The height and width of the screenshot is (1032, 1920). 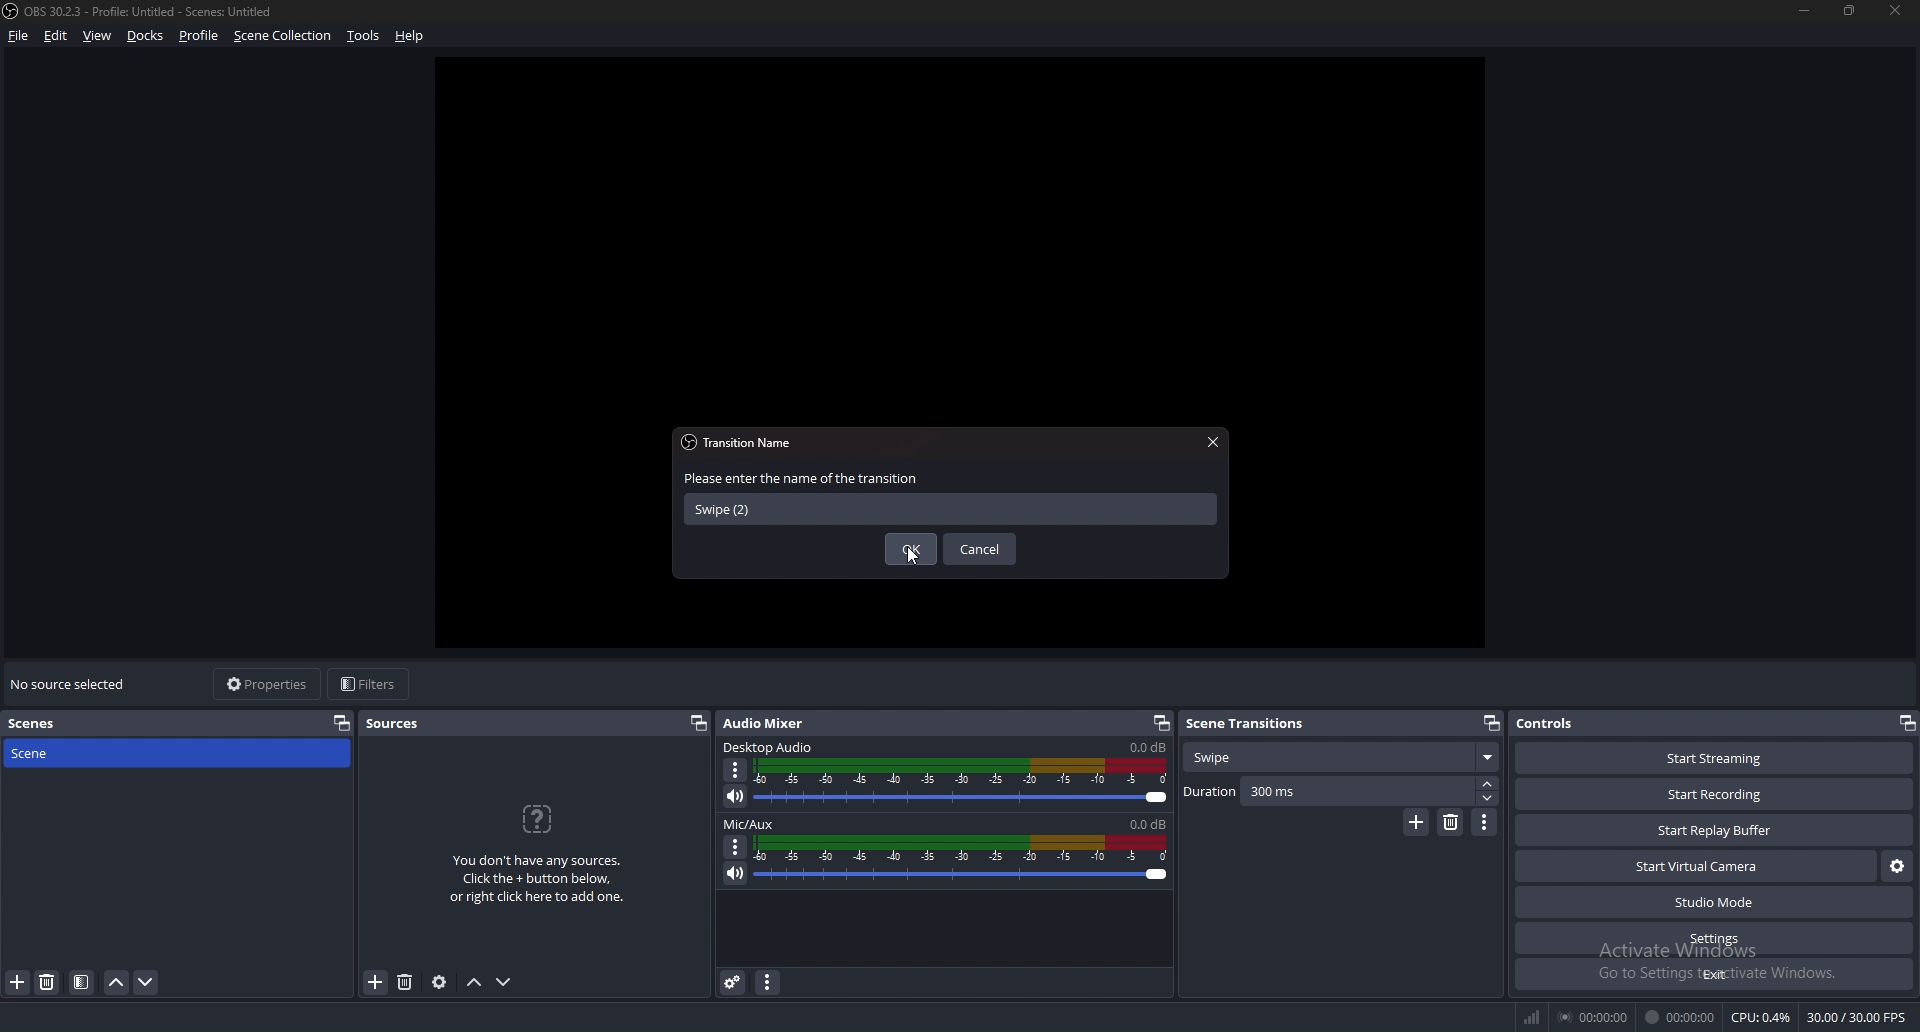 I want to click on move up, so click(x=474, y=983).